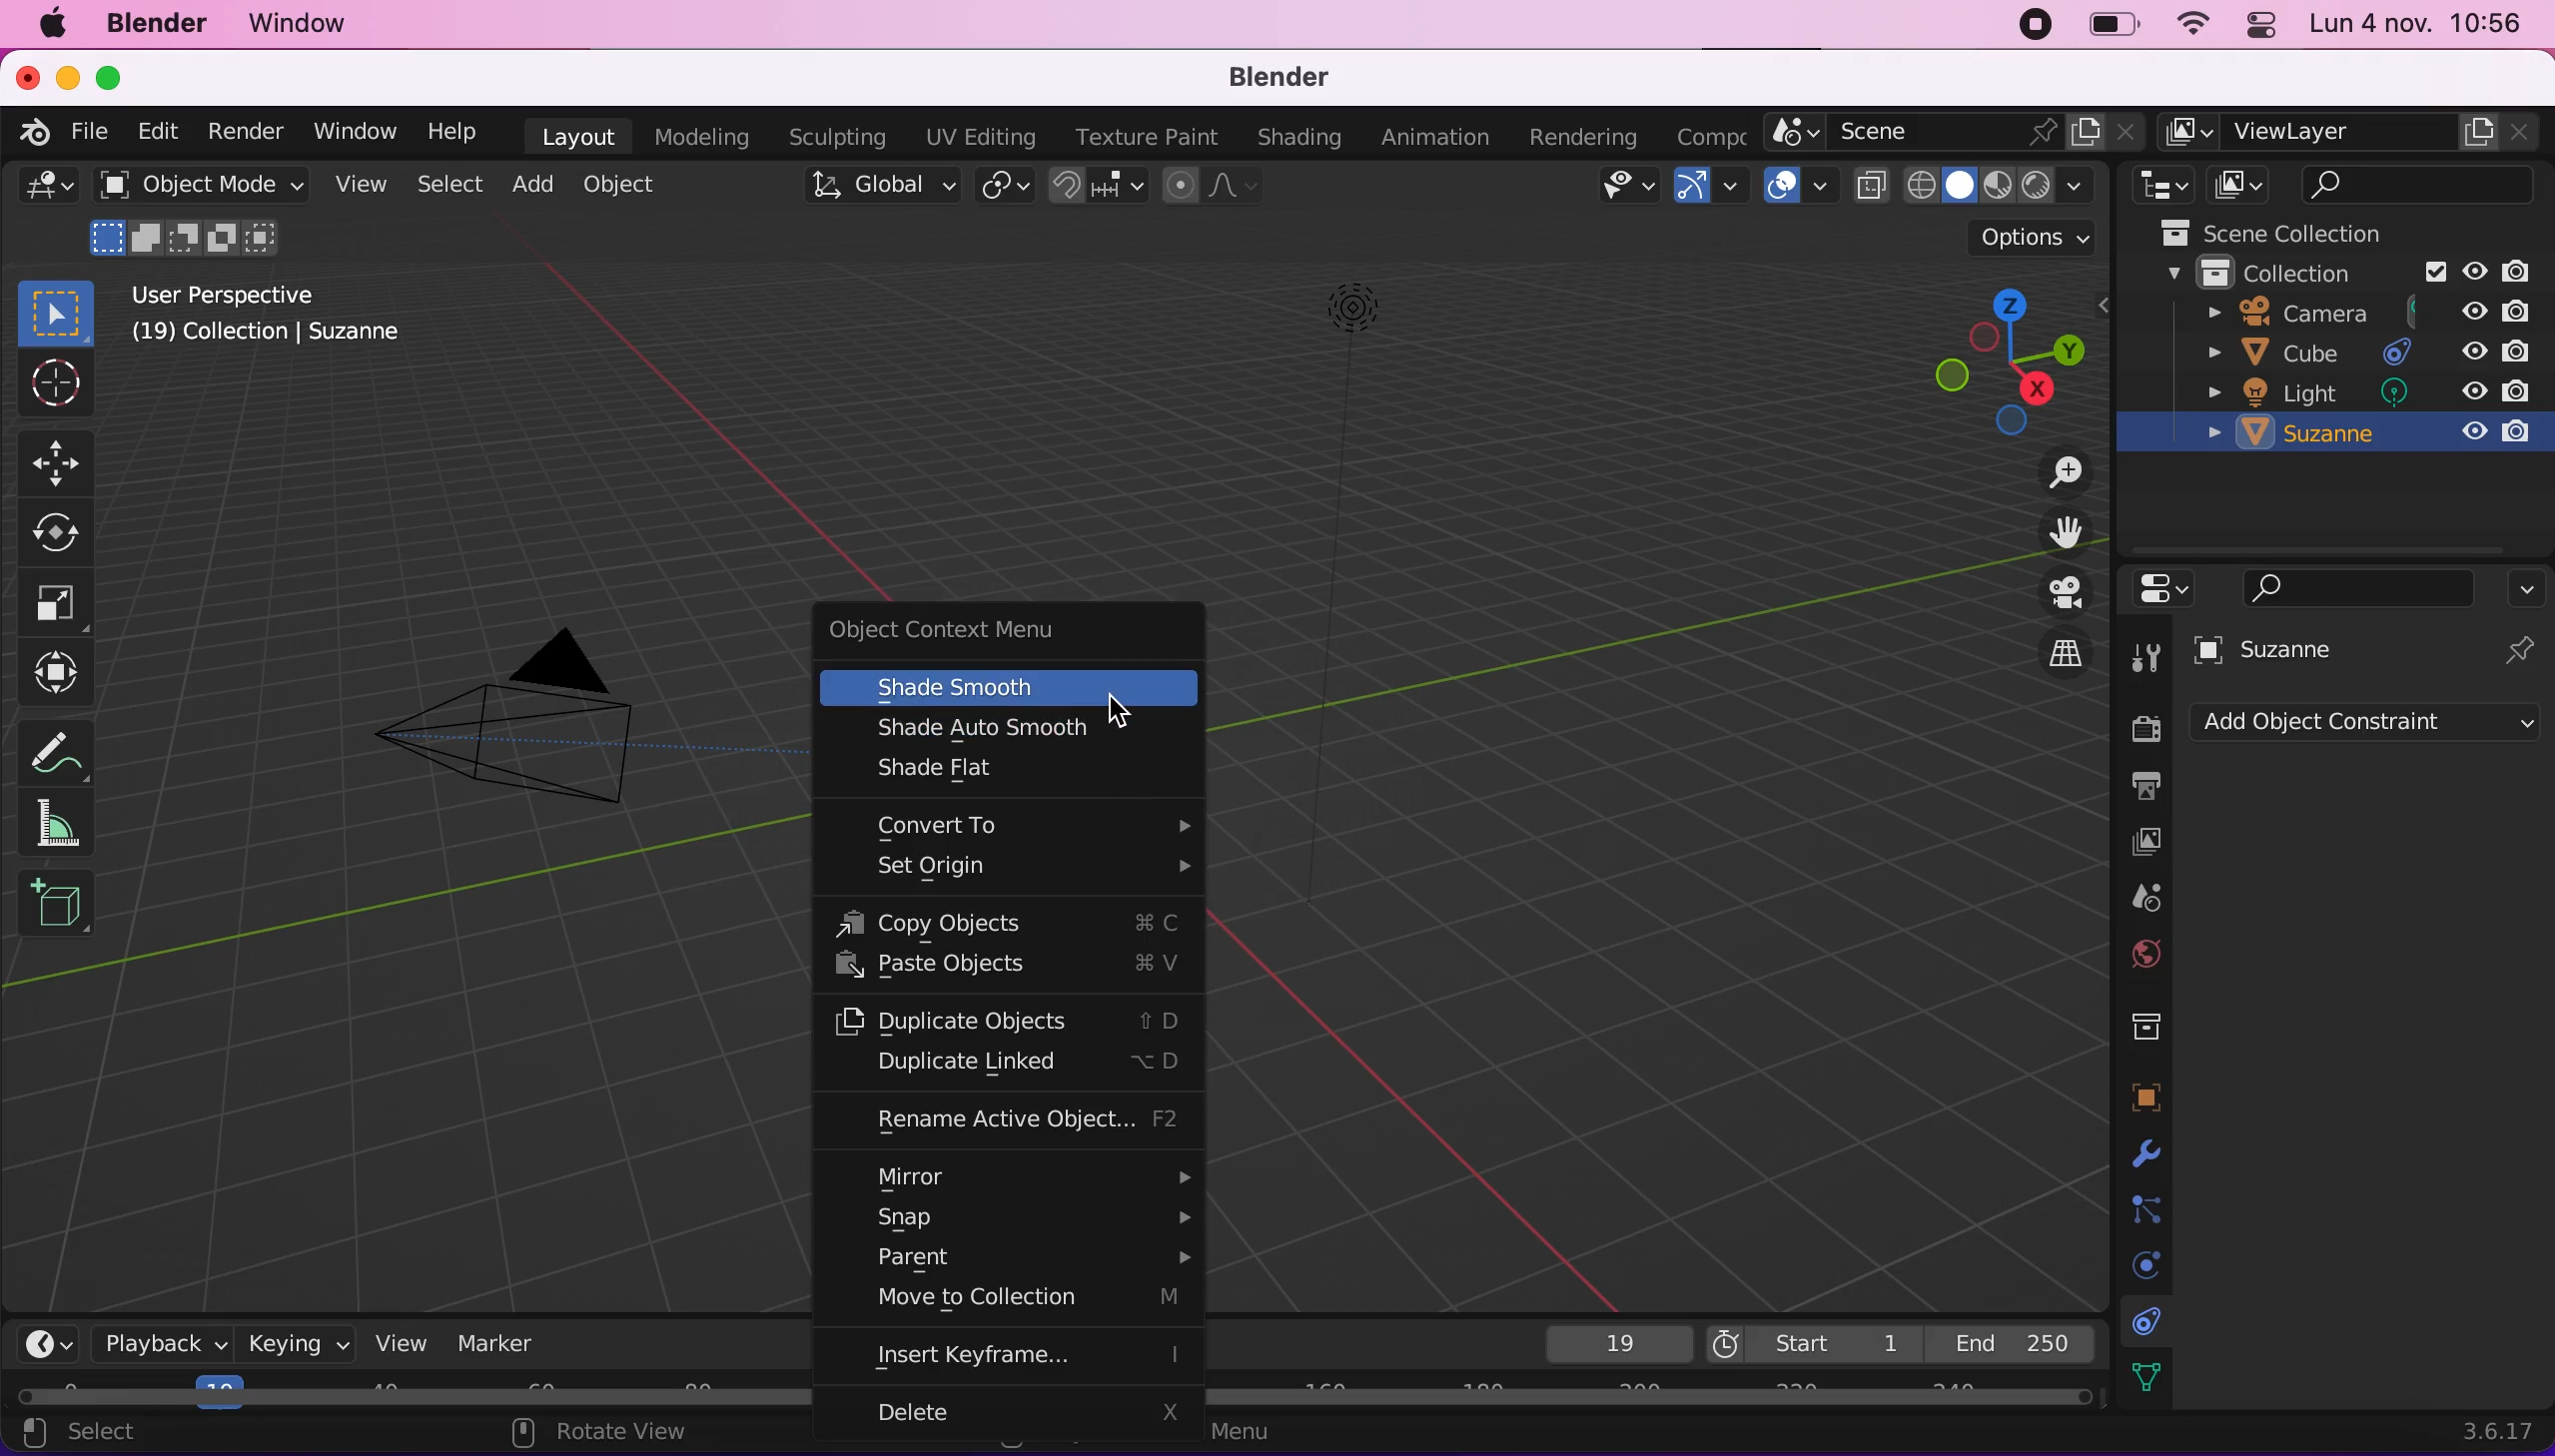  I want to click on final frame, so click(2014, 1338).